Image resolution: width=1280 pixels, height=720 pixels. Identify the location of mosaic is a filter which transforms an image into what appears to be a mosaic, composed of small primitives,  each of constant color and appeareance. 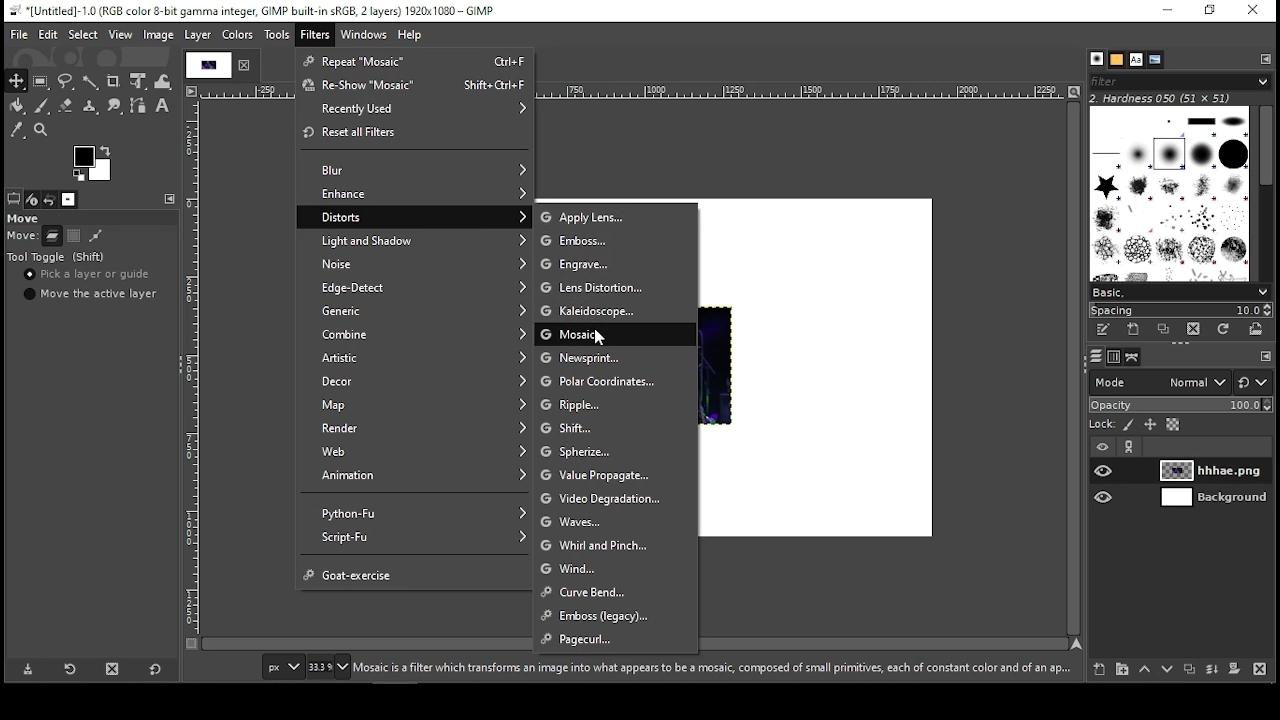
(714, 669).